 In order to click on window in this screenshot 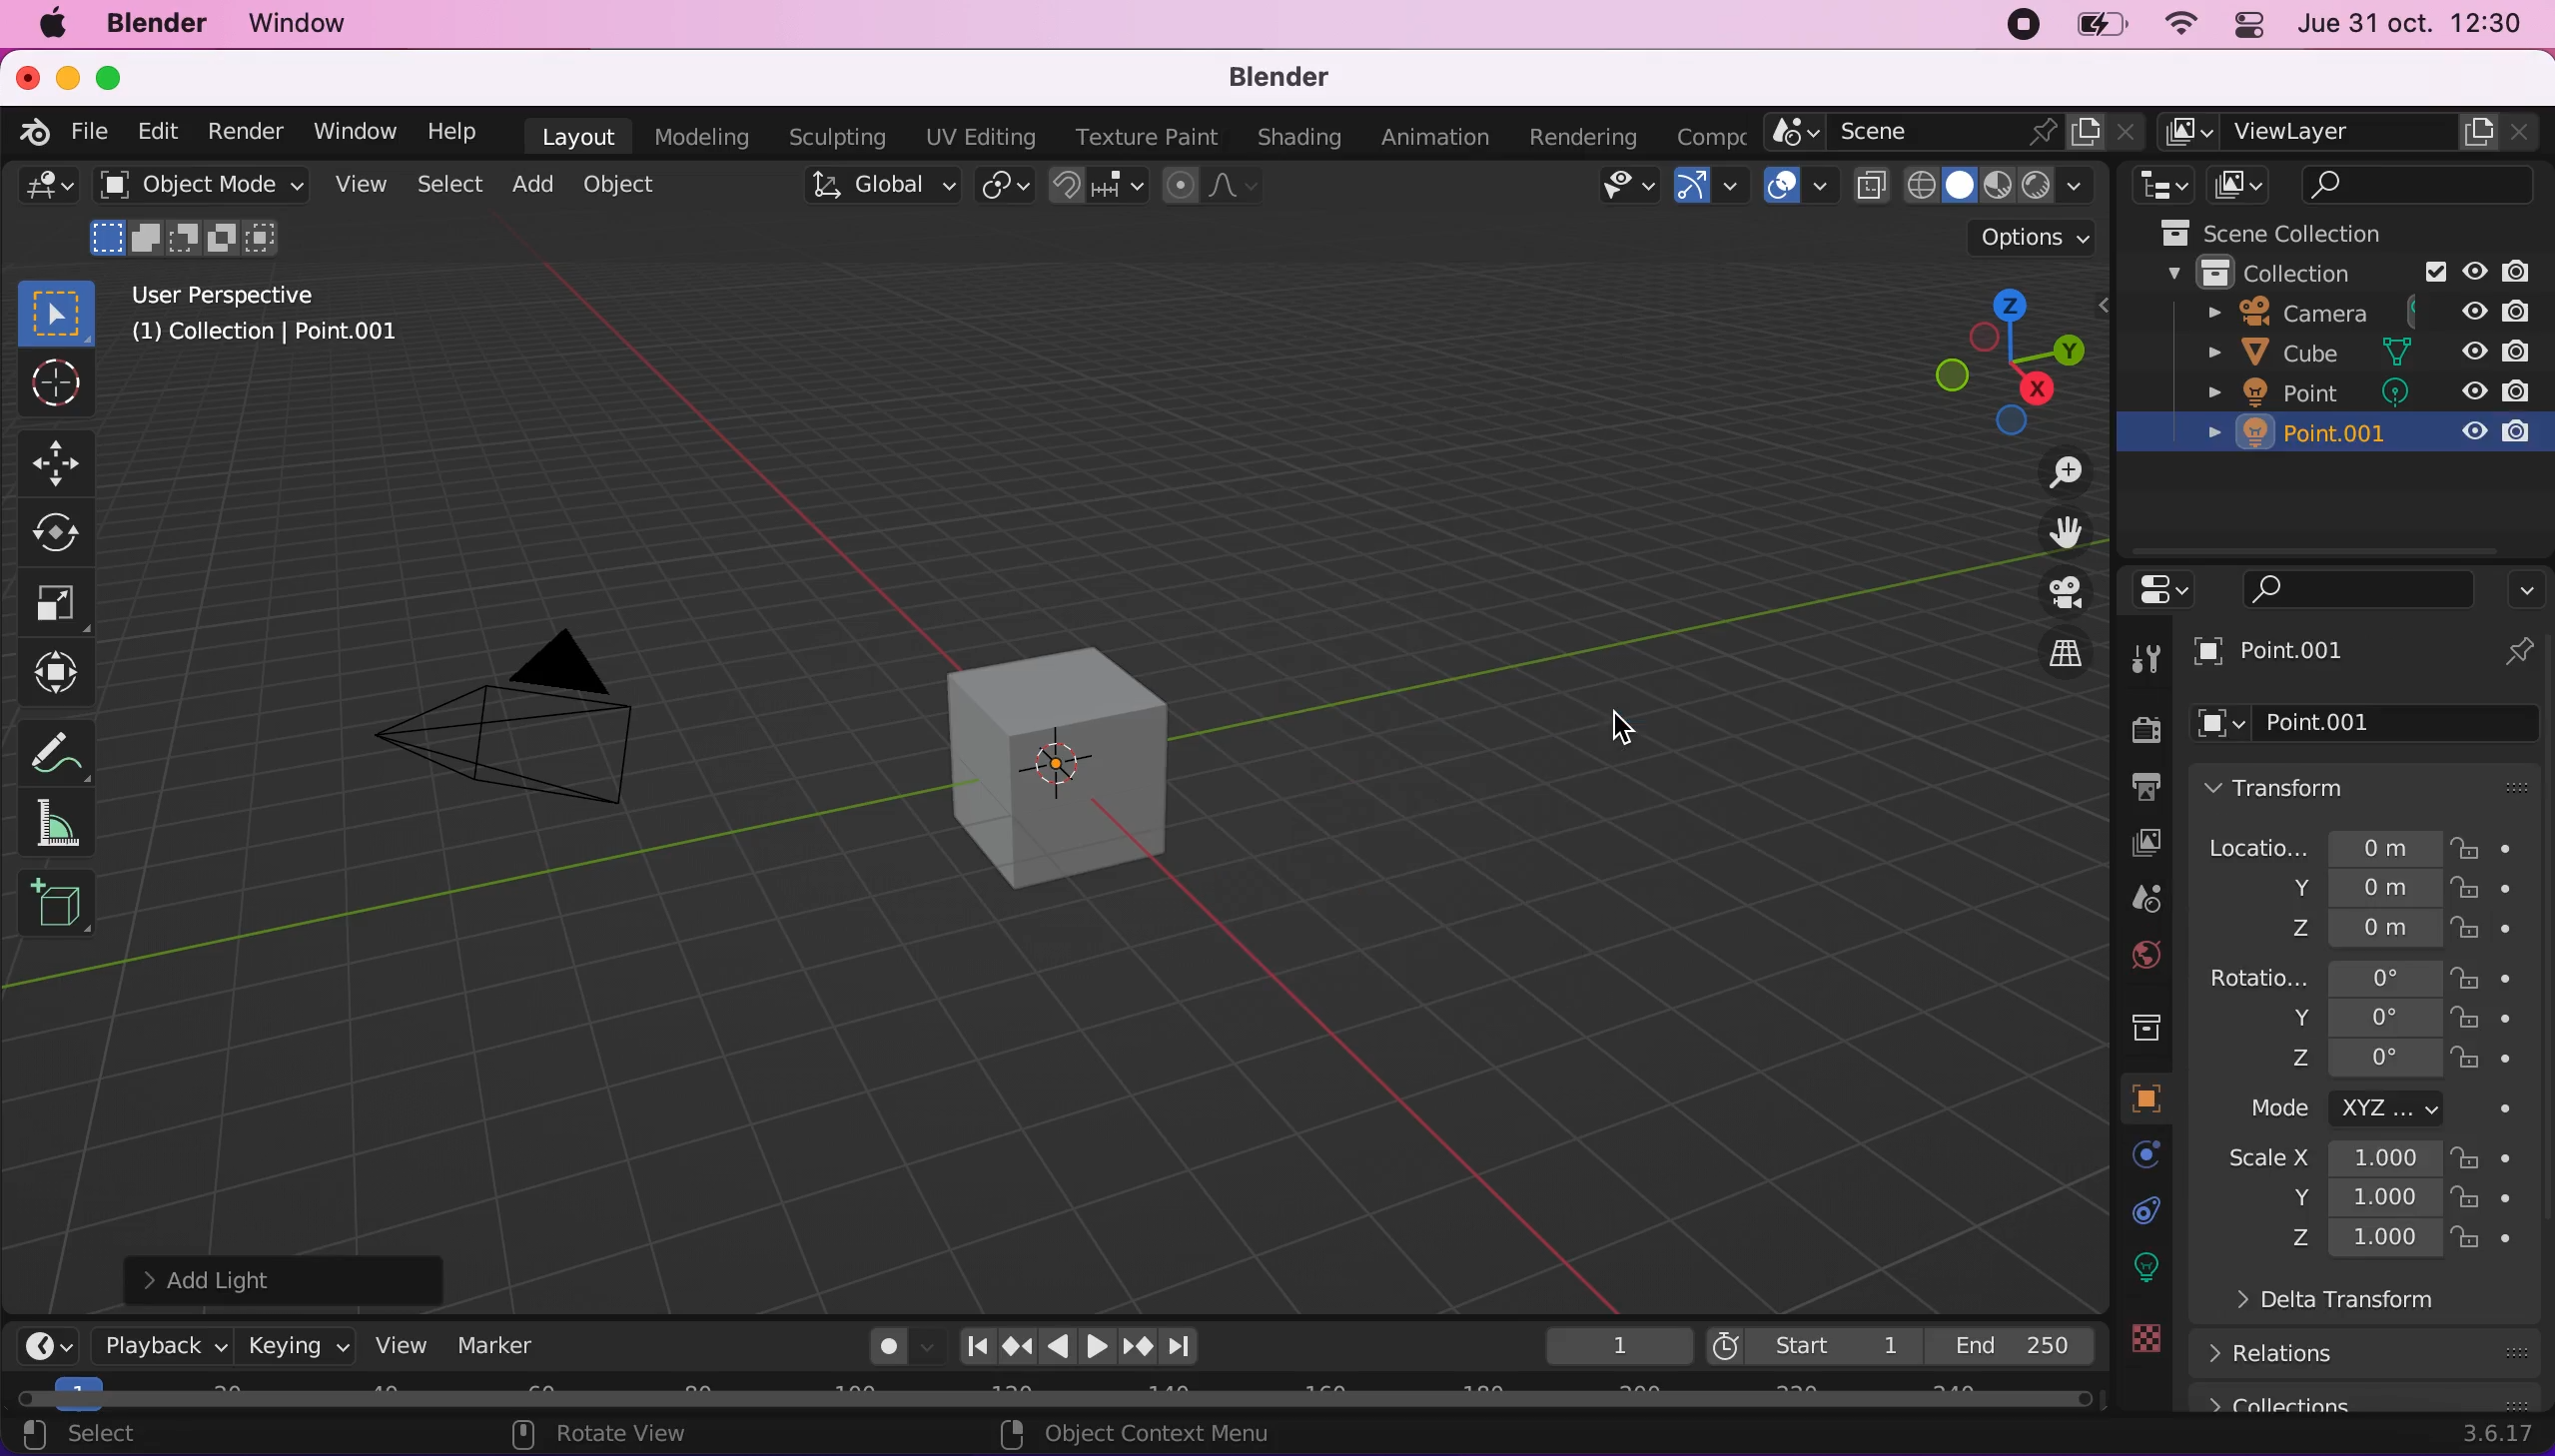, I will do `click(361, 132)`.